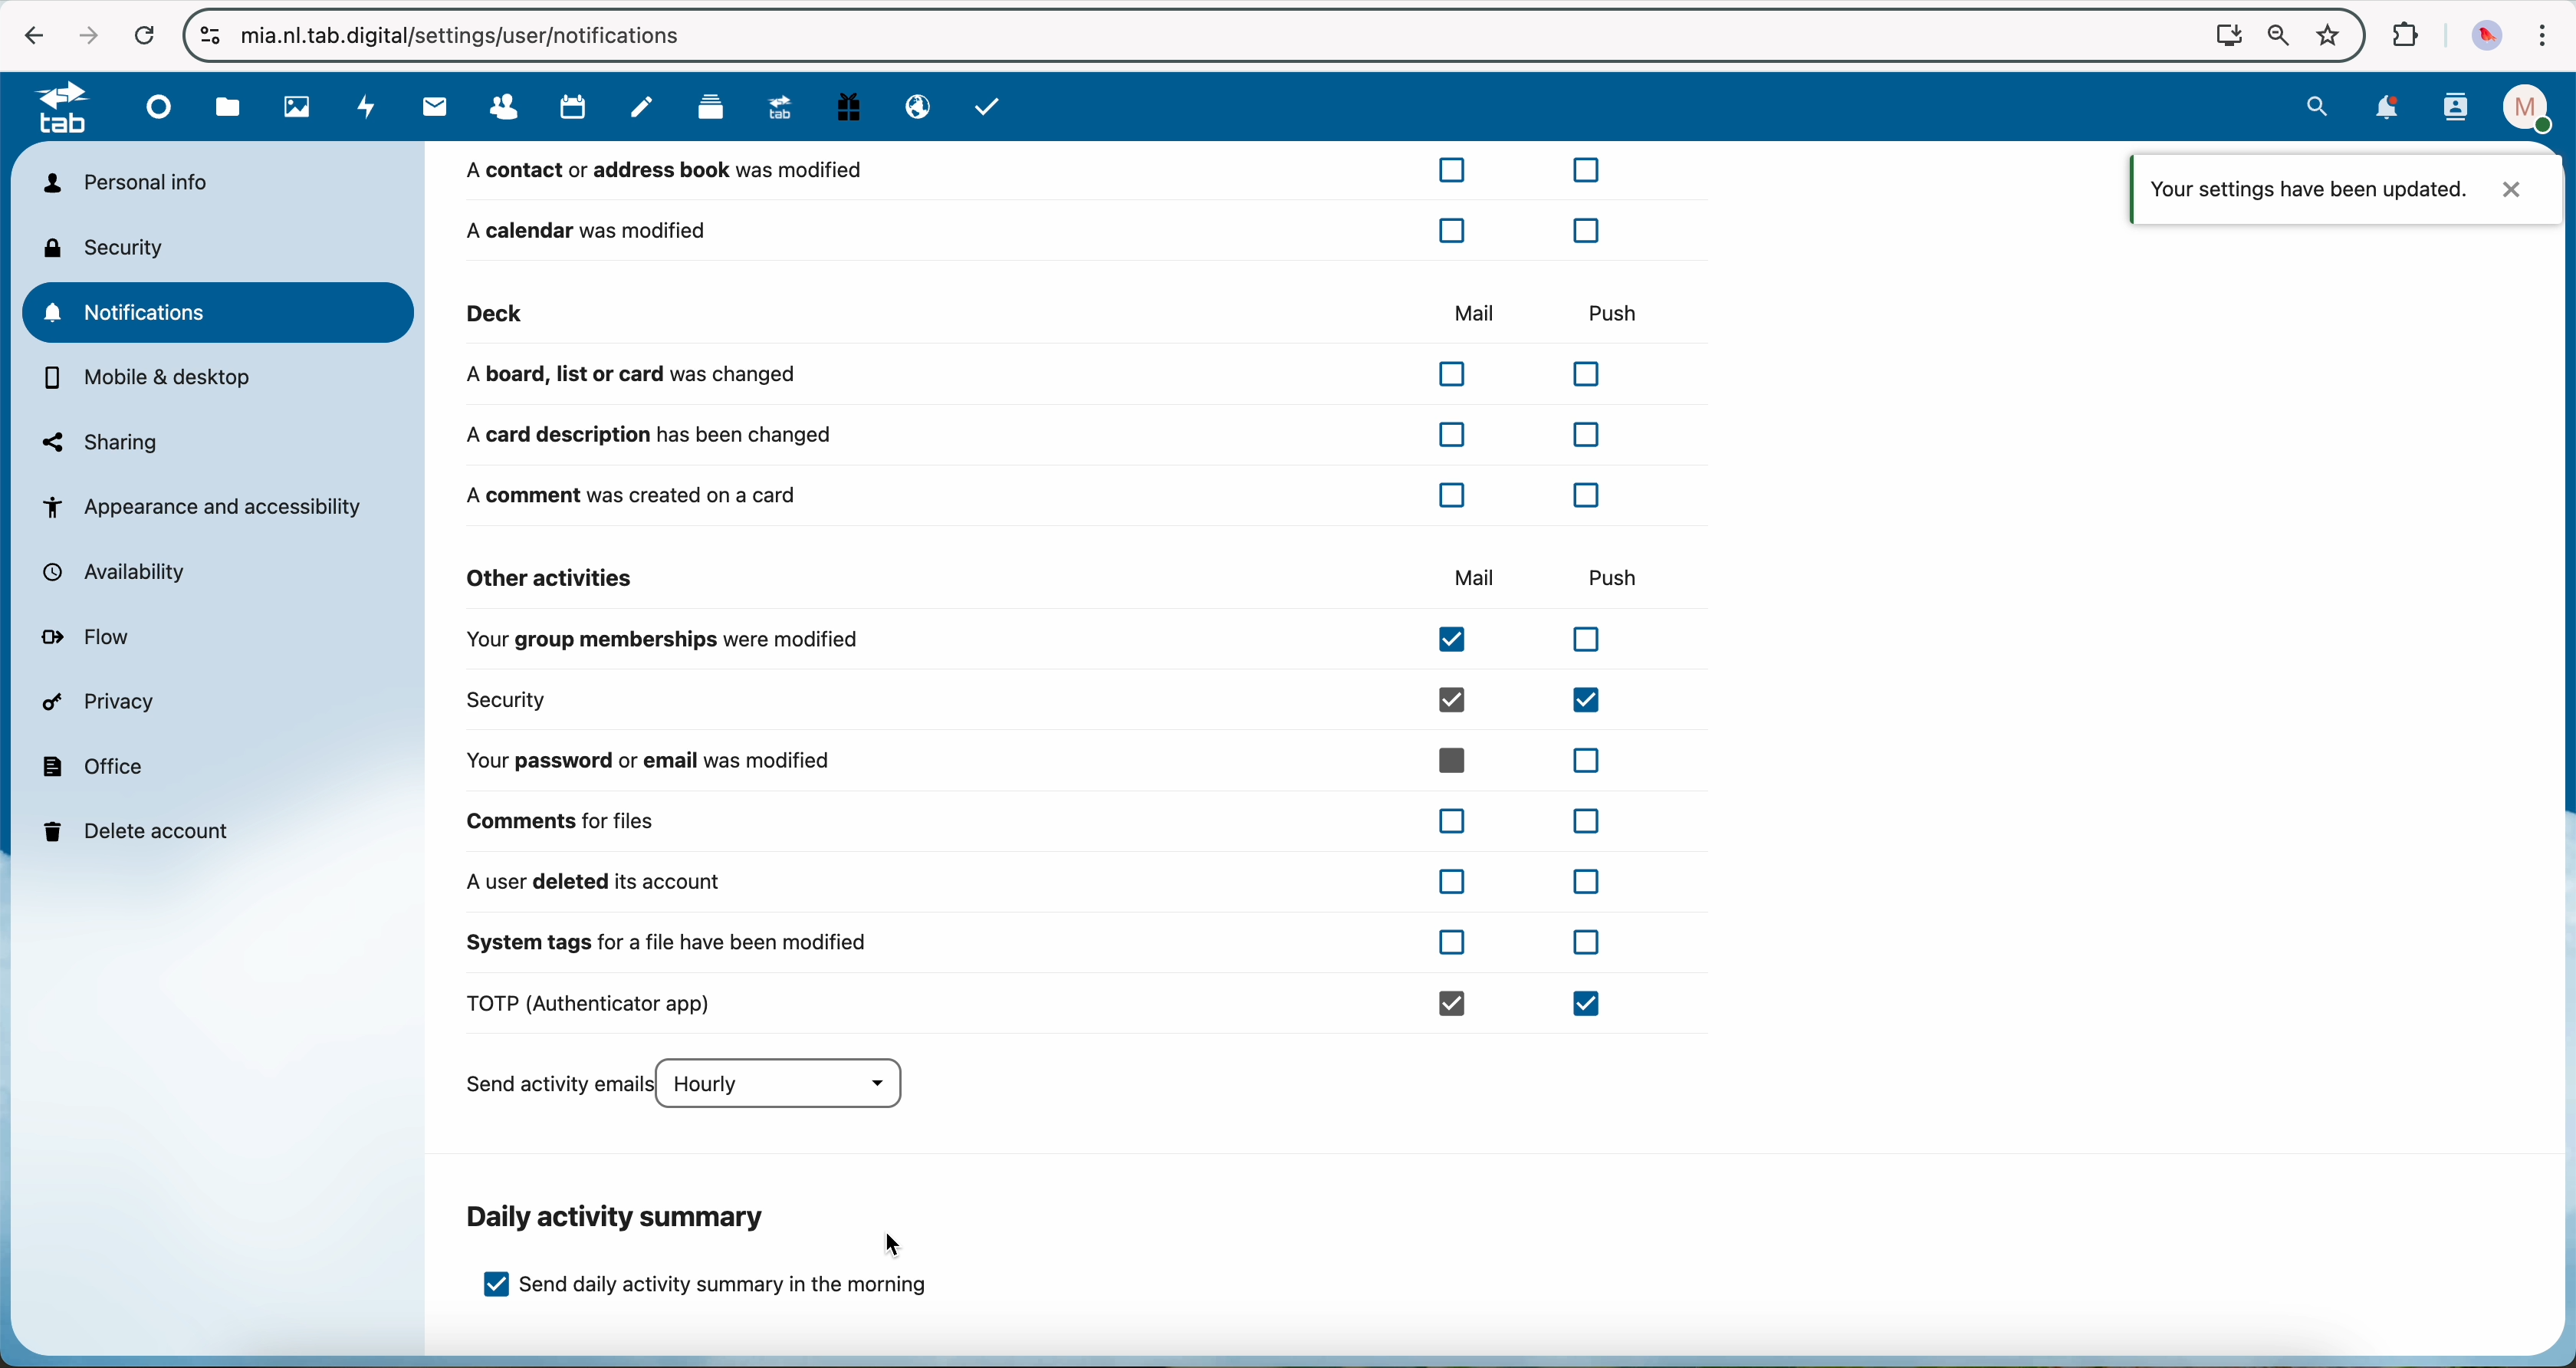  I want to click on deck, so click(710, 112).